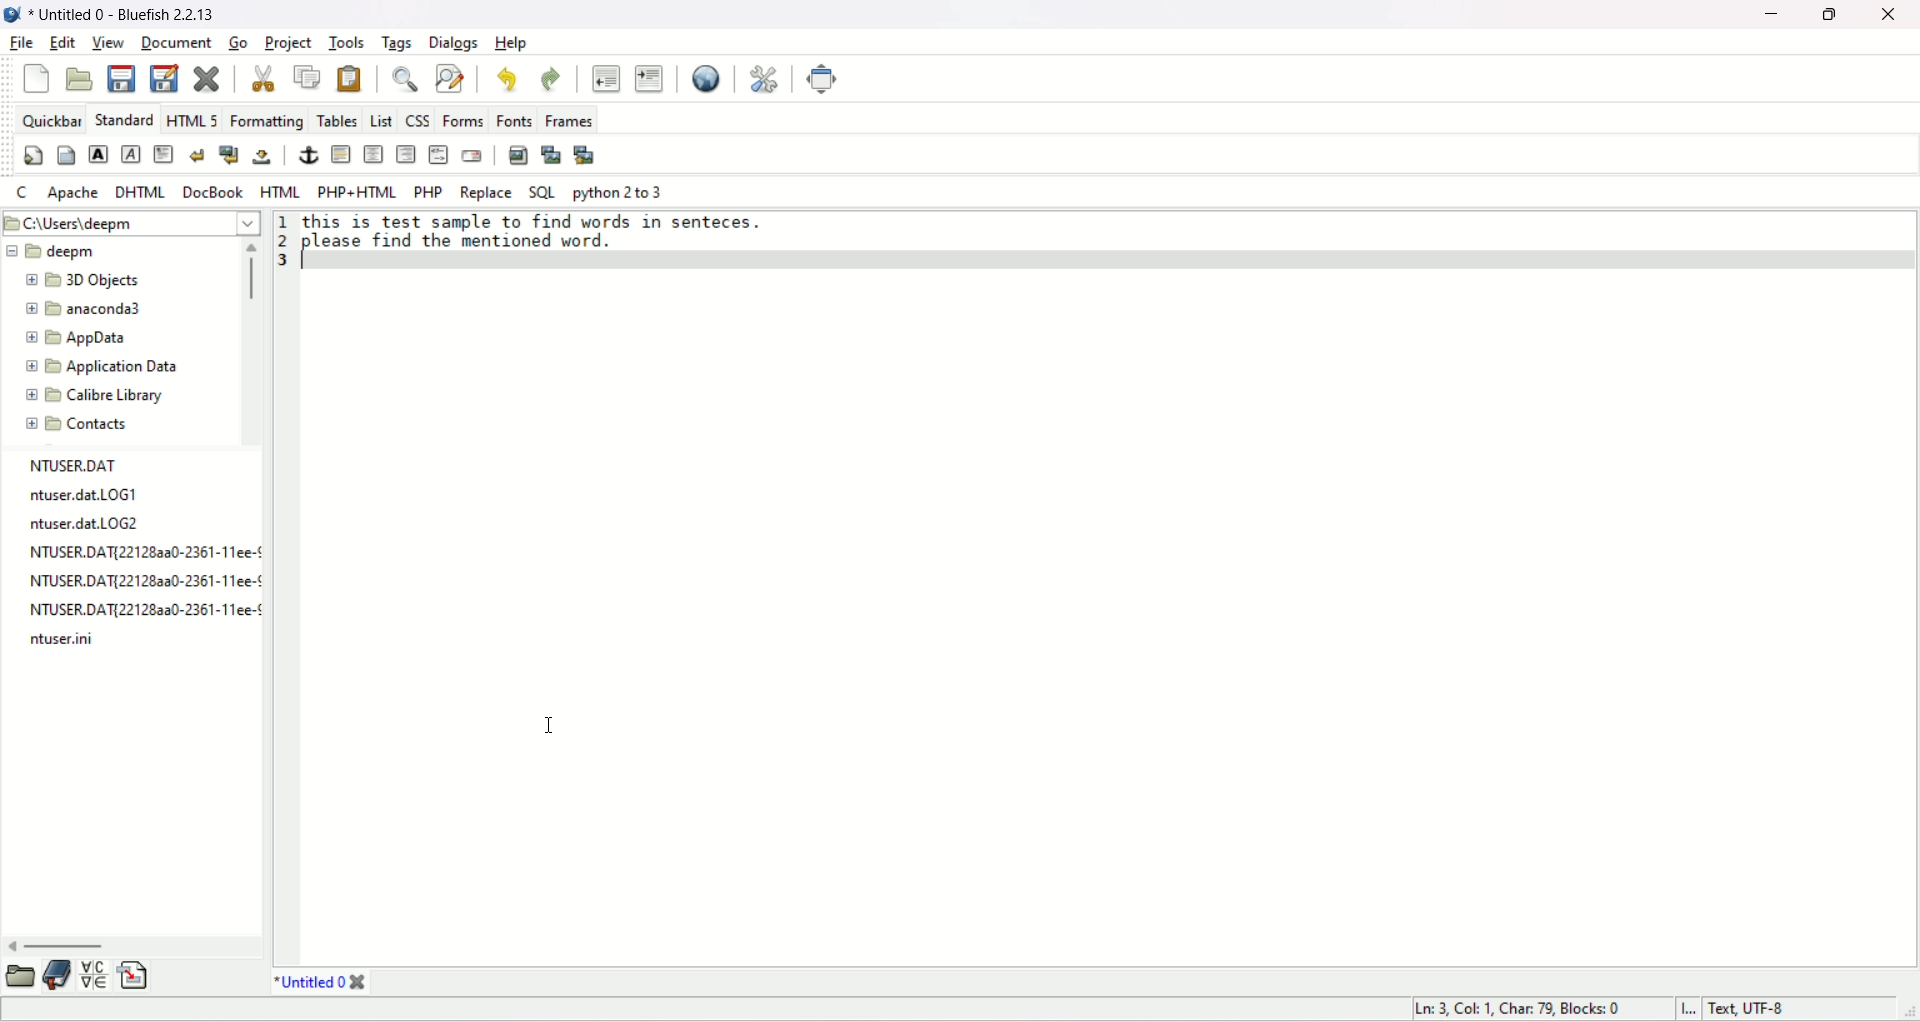 The image size is (1920, 1022). Describe the element at coordinates (279, 191) in the screenshot. I see `HTML` at that location.